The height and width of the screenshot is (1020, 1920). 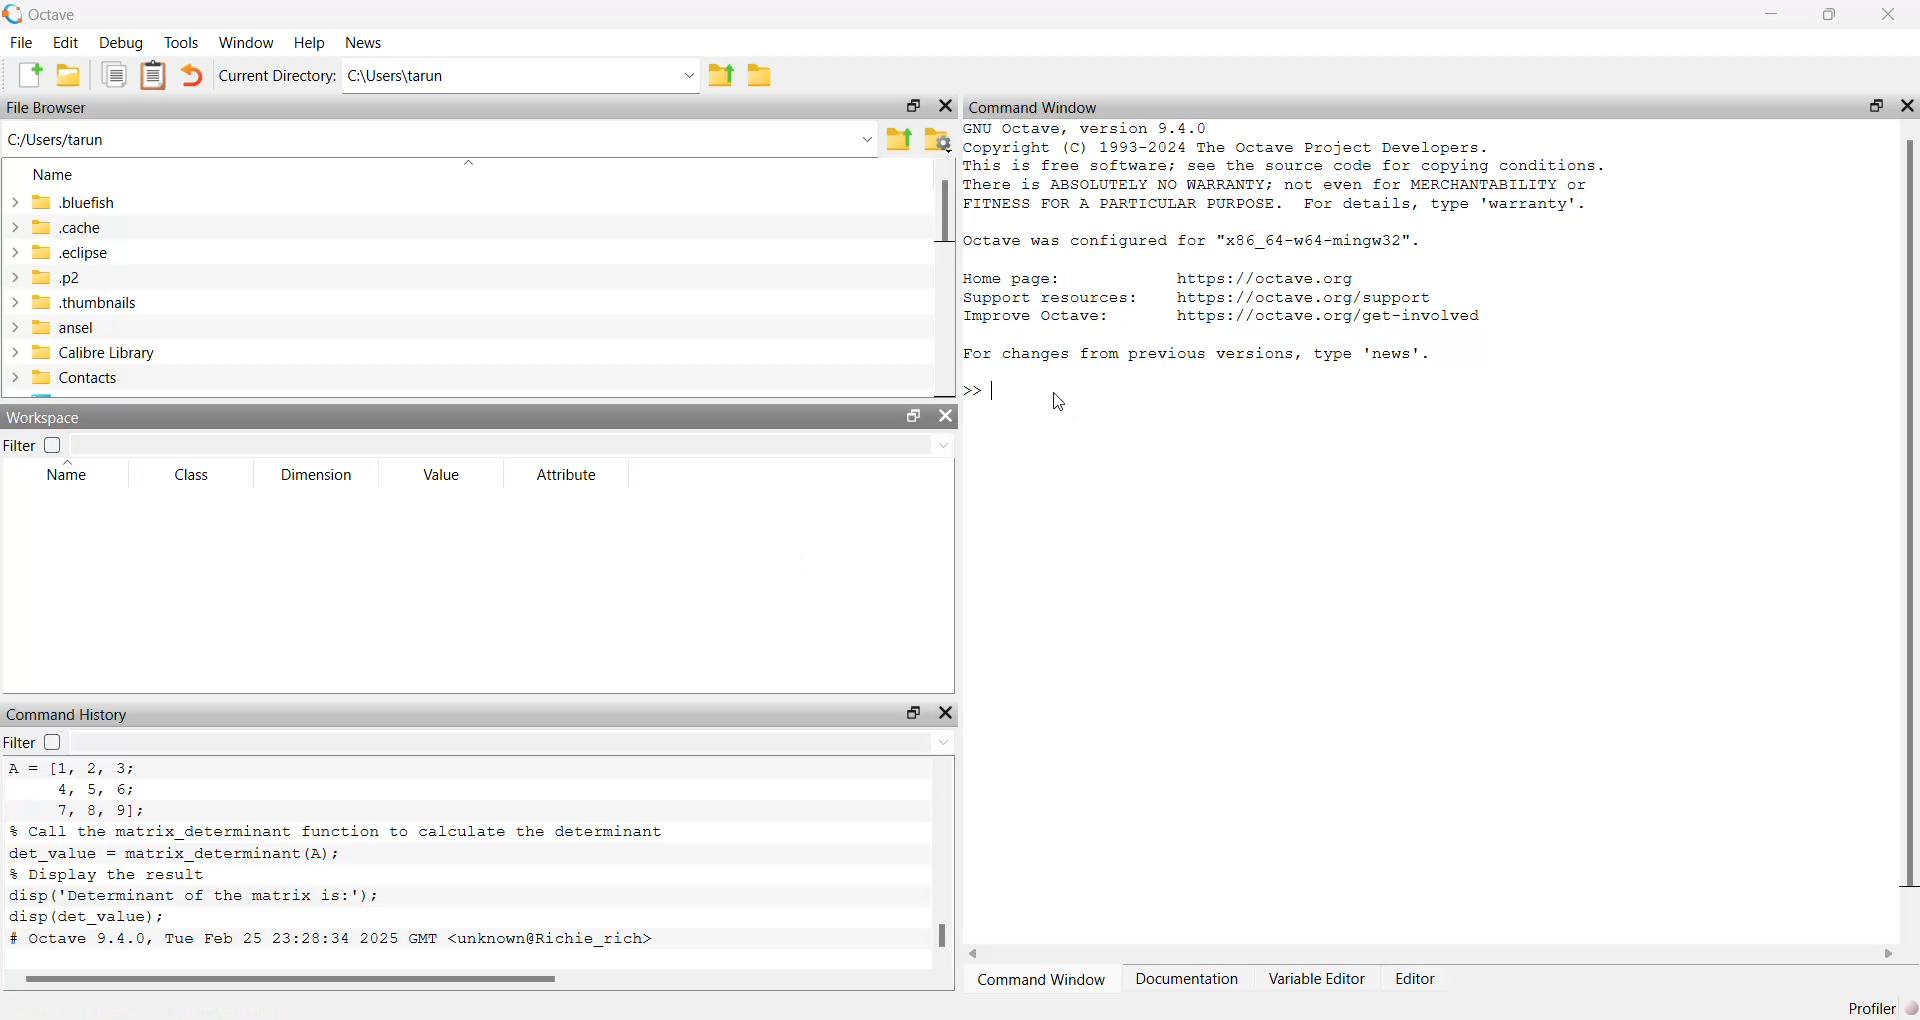 What do you see at coordinates (115, 76) in the screenshot?
I see `copy` at bounding box center [115, 76].